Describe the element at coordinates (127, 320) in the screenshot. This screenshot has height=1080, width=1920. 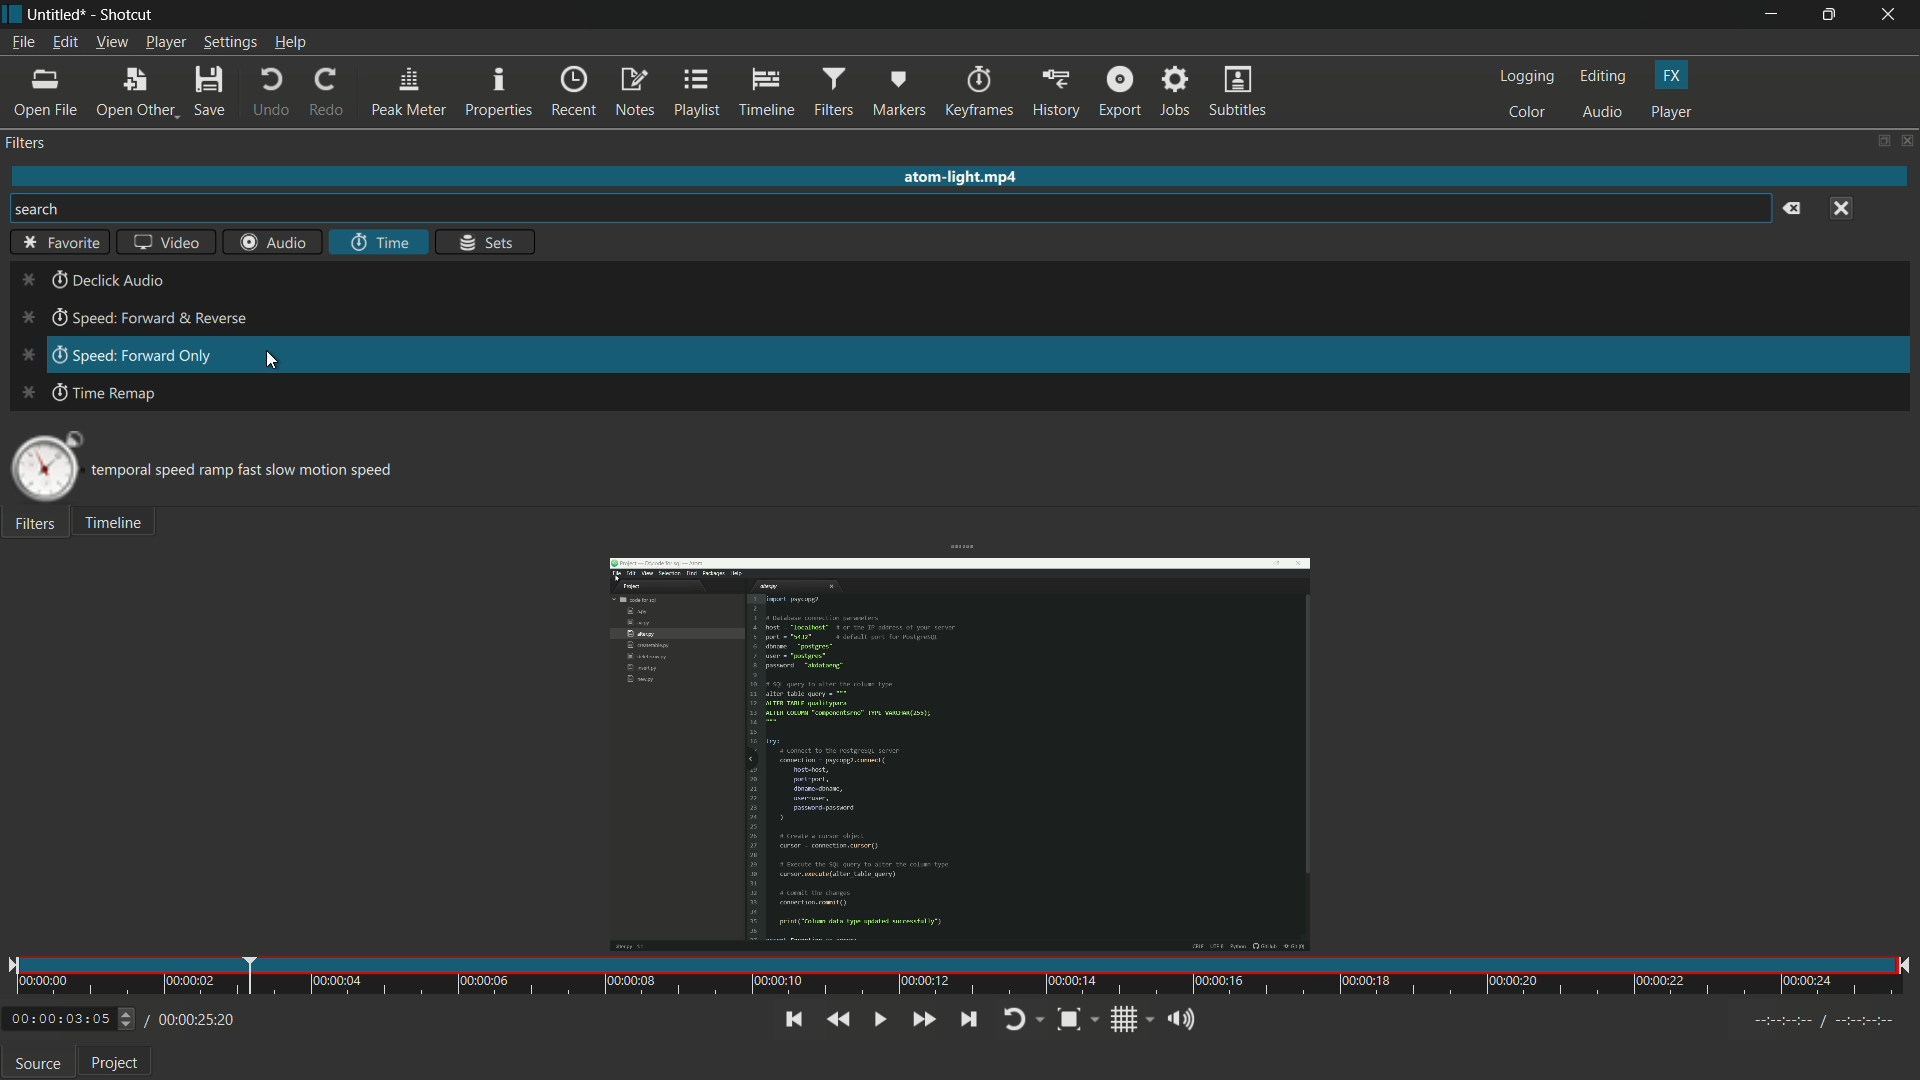
I see `speed forward and reverse` at that location.